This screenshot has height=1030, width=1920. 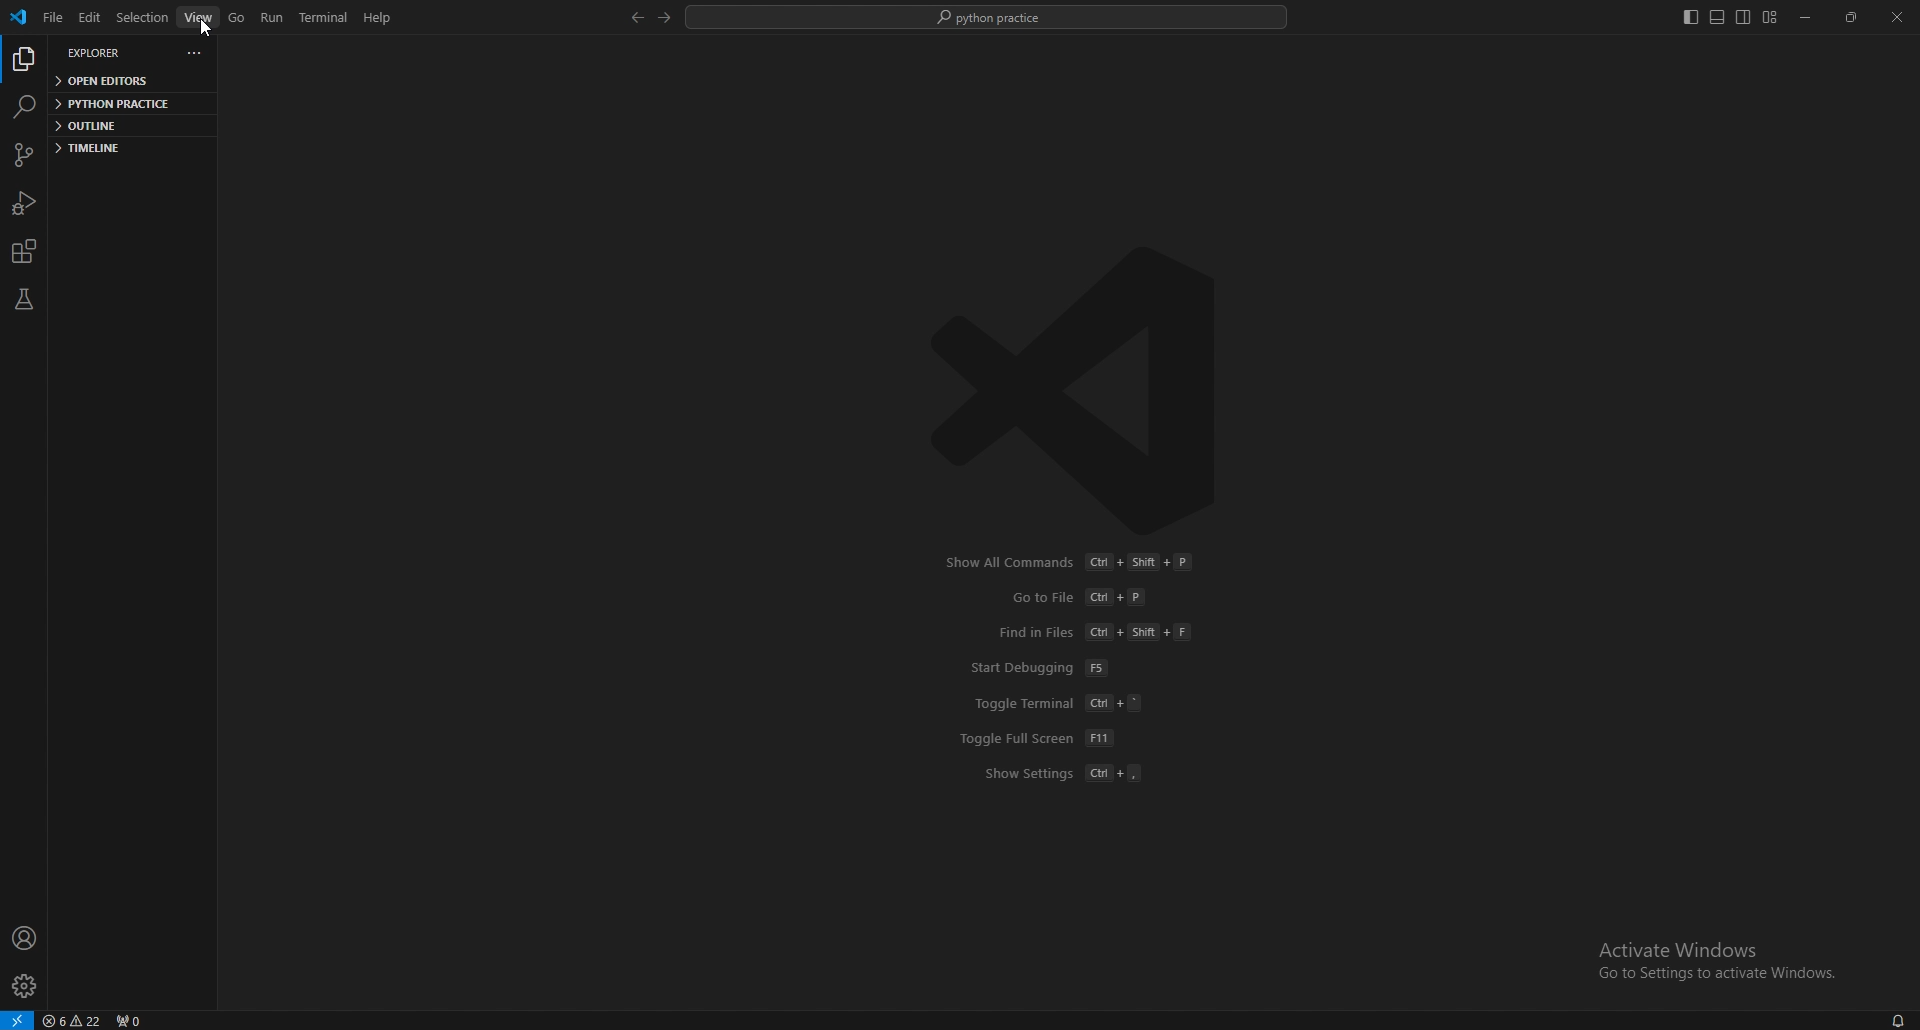 I want to click on find in files ctrl+shift+f, so click(x=1094, y=632).